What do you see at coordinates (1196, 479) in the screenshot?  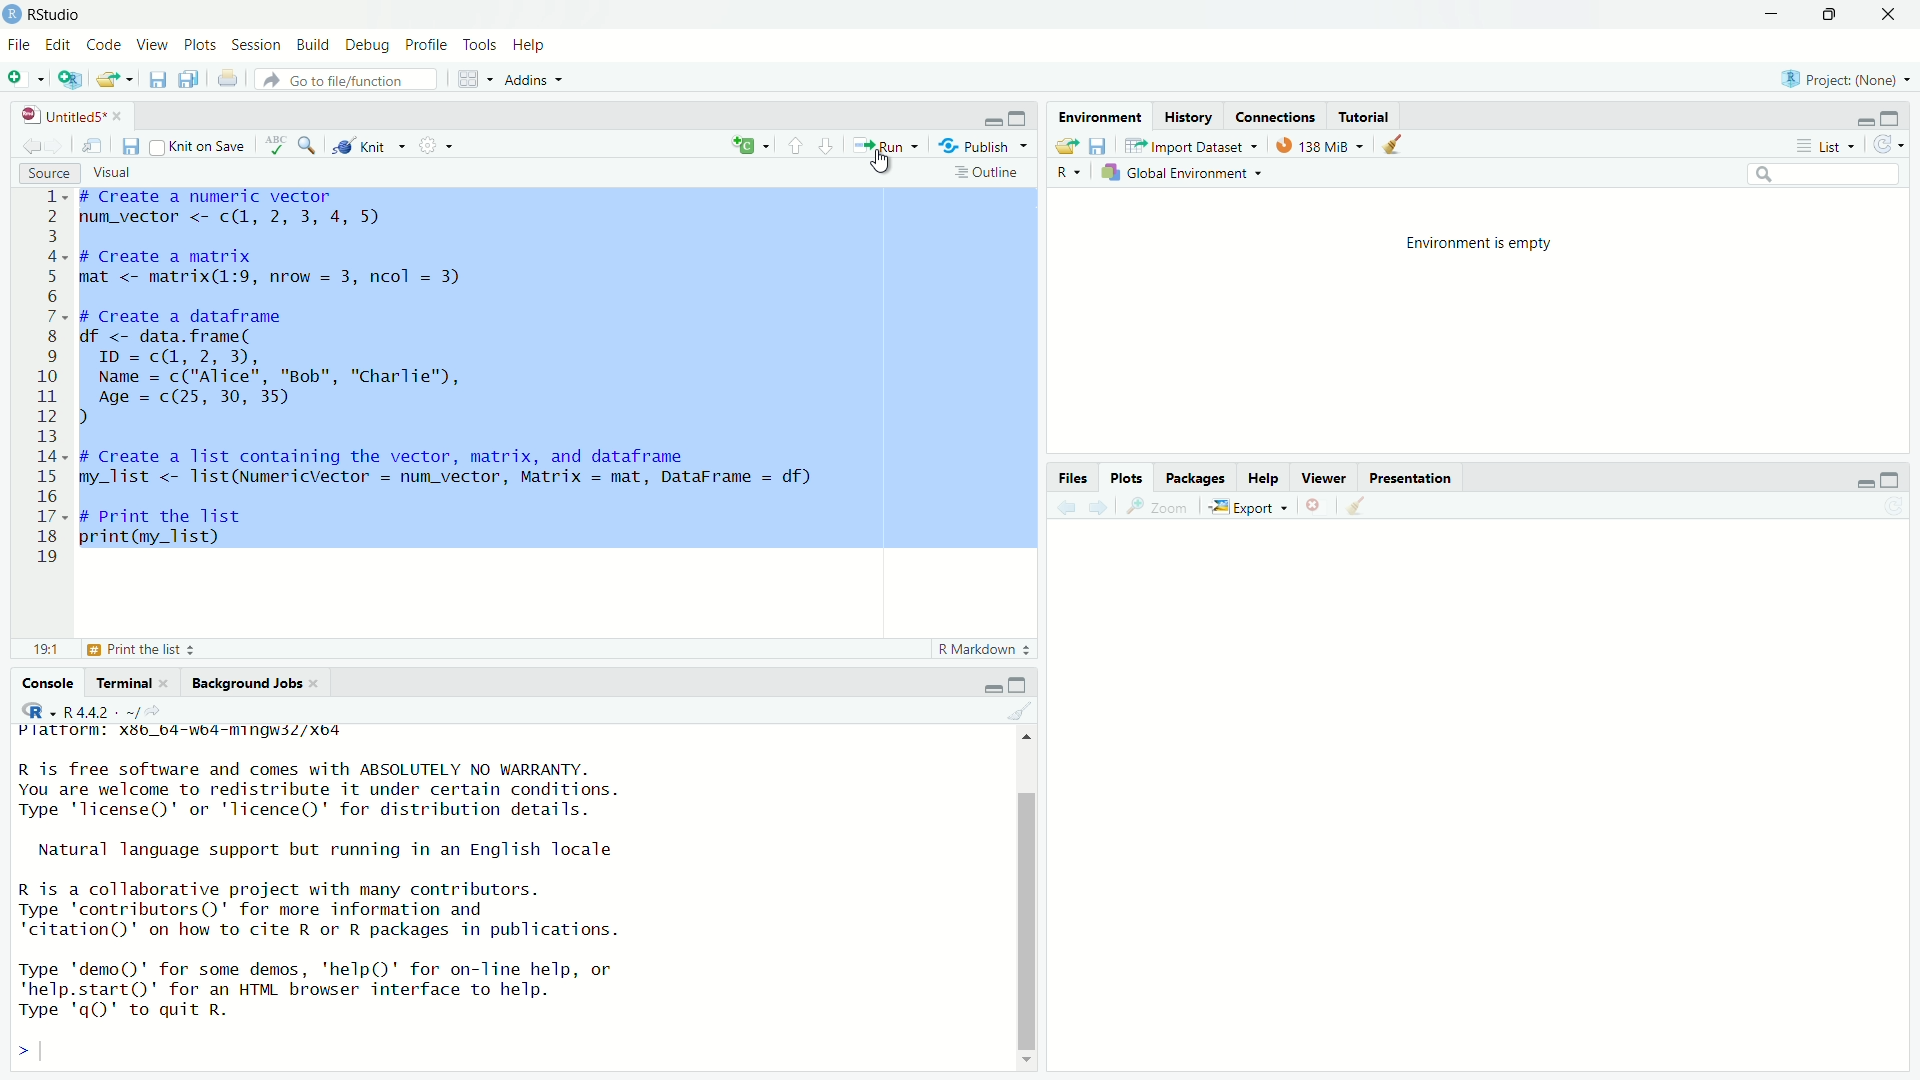 I see `Packages` at bounding box center [1196, 479].